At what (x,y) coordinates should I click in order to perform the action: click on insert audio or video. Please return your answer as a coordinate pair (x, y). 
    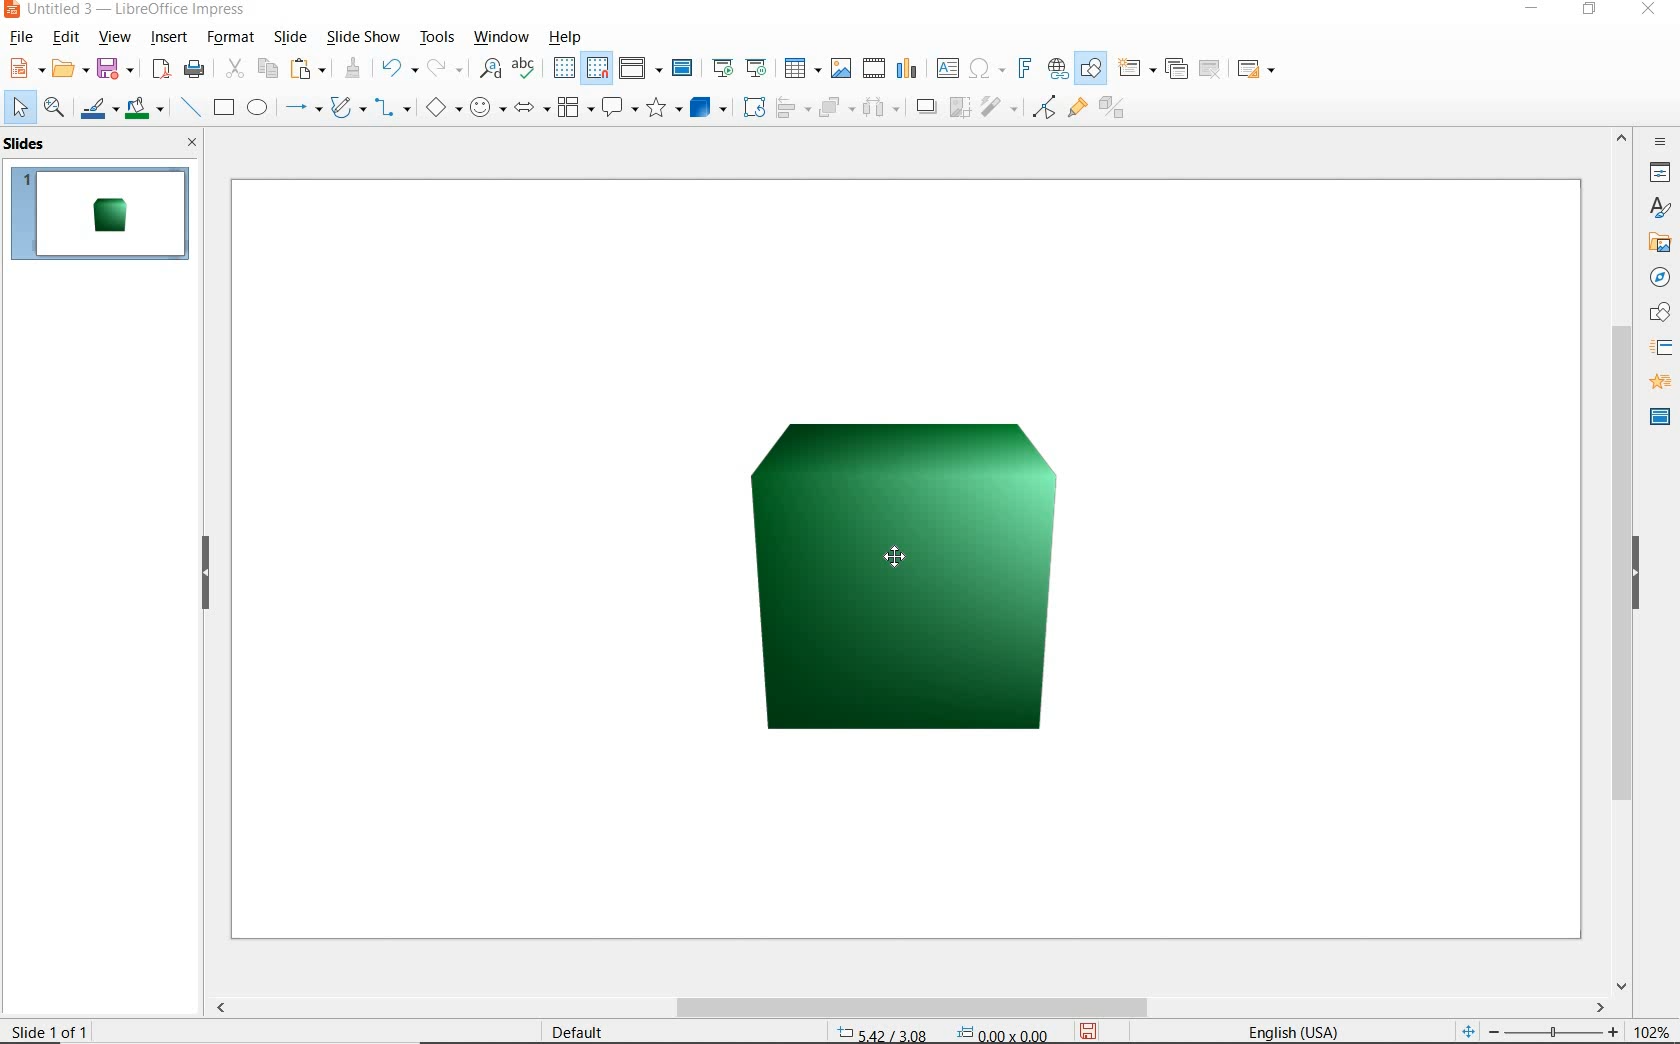
    Looking at the image, I should click on (873, 66).